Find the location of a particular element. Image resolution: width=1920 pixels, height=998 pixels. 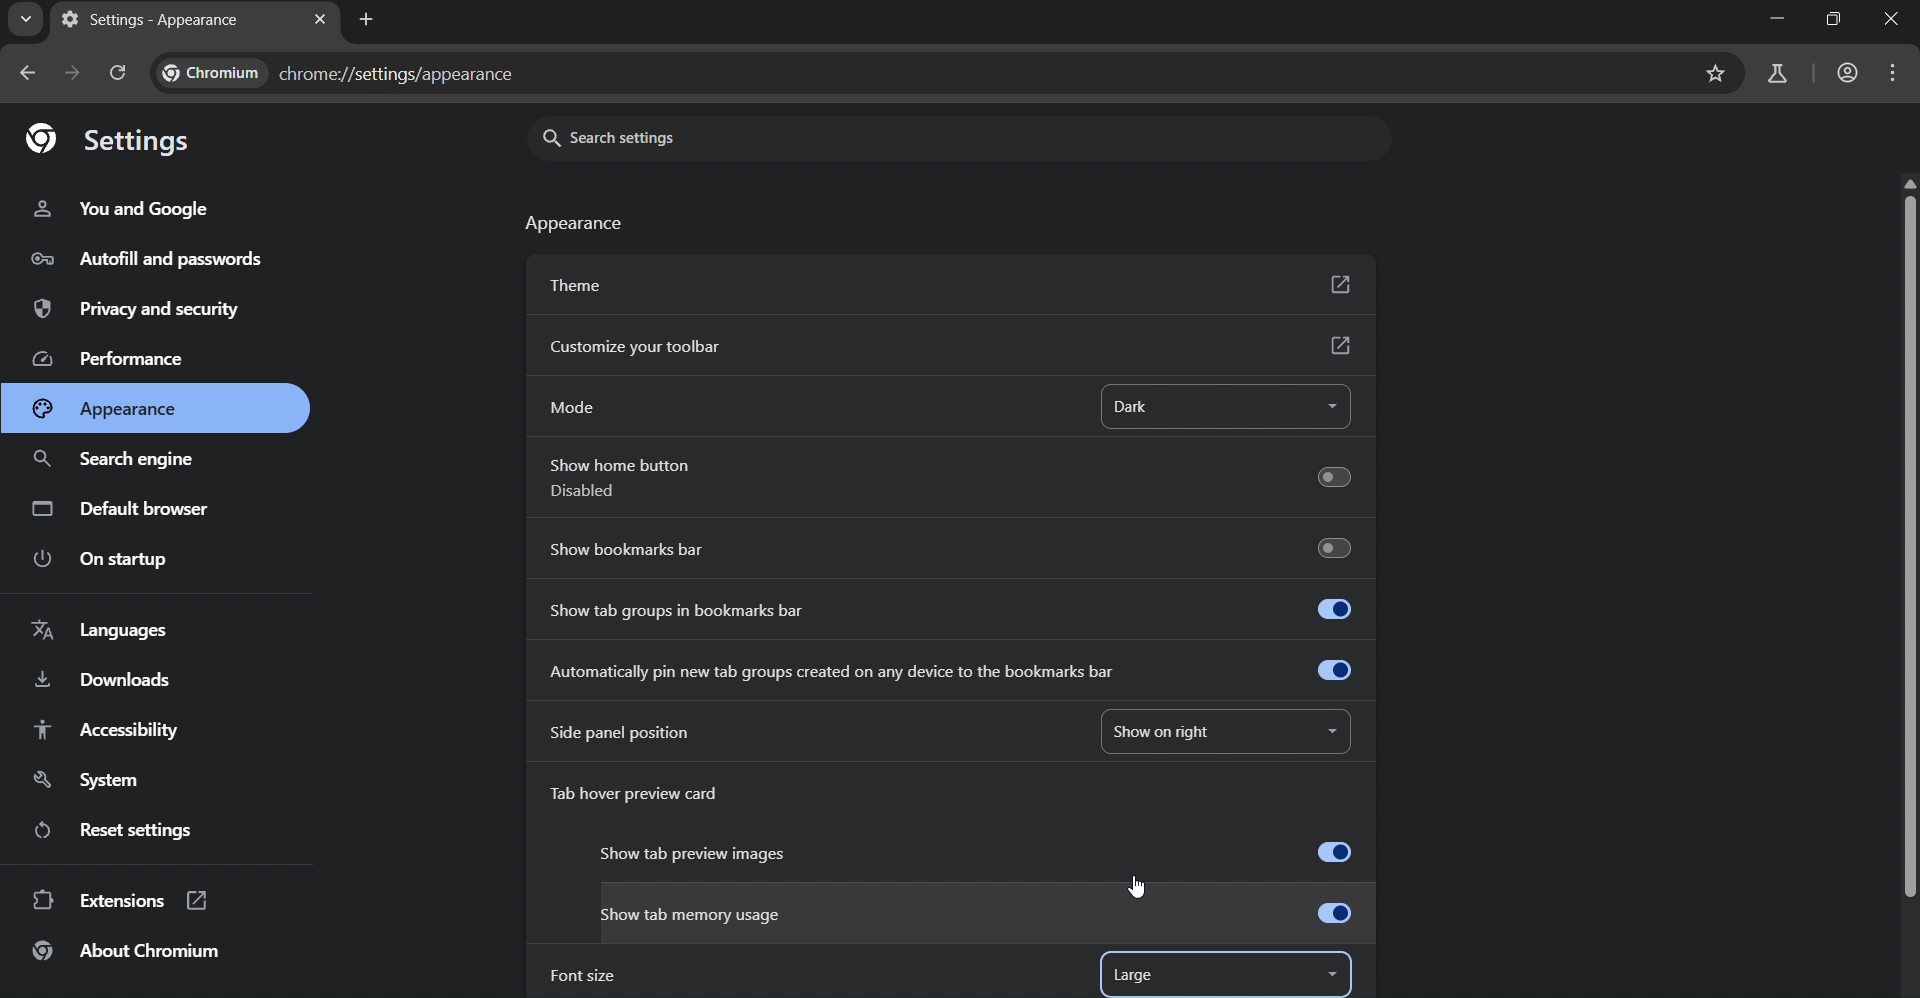

minimize is located at coordinates (1781, 19).